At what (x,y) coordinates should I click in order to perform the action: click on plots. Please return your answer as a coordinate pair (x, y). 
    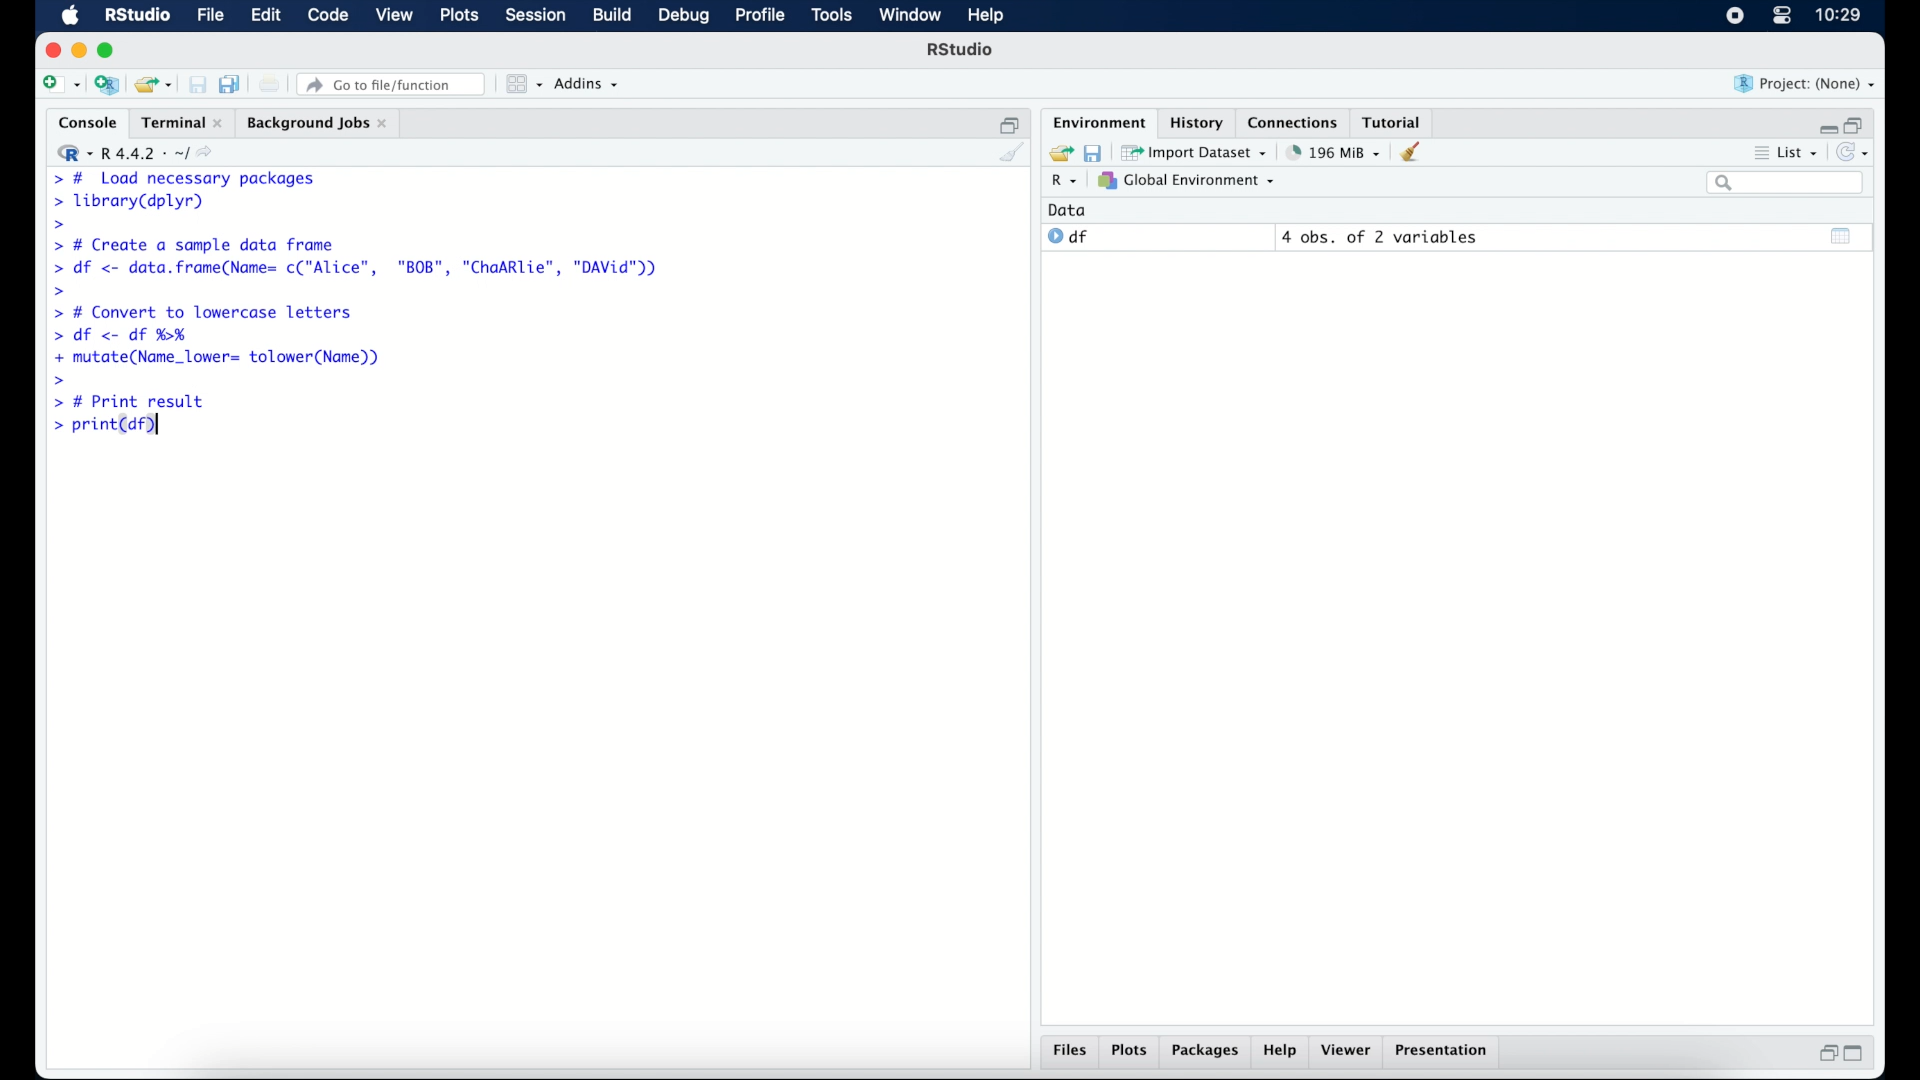
    Looking at the image, I should click on (462, 17).